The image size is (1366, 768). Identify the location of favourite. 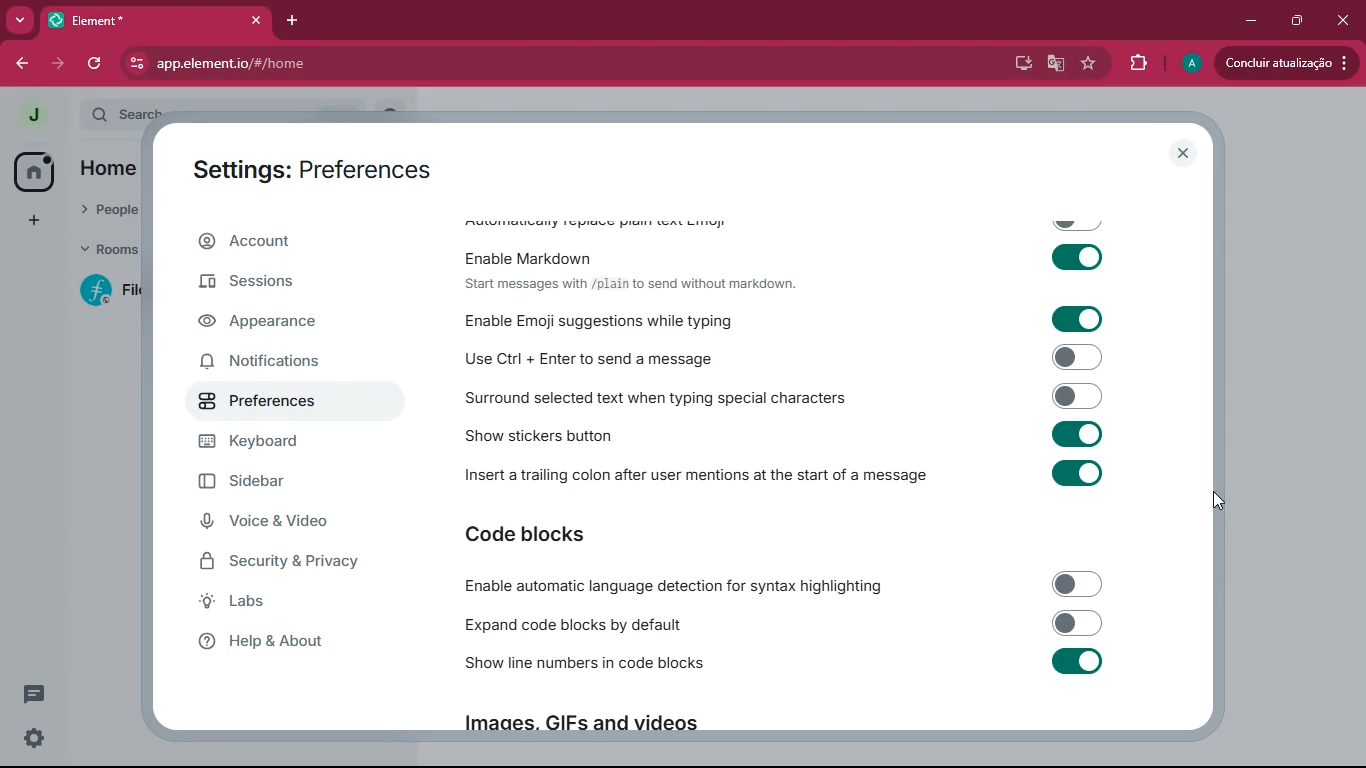
(1088, 65).